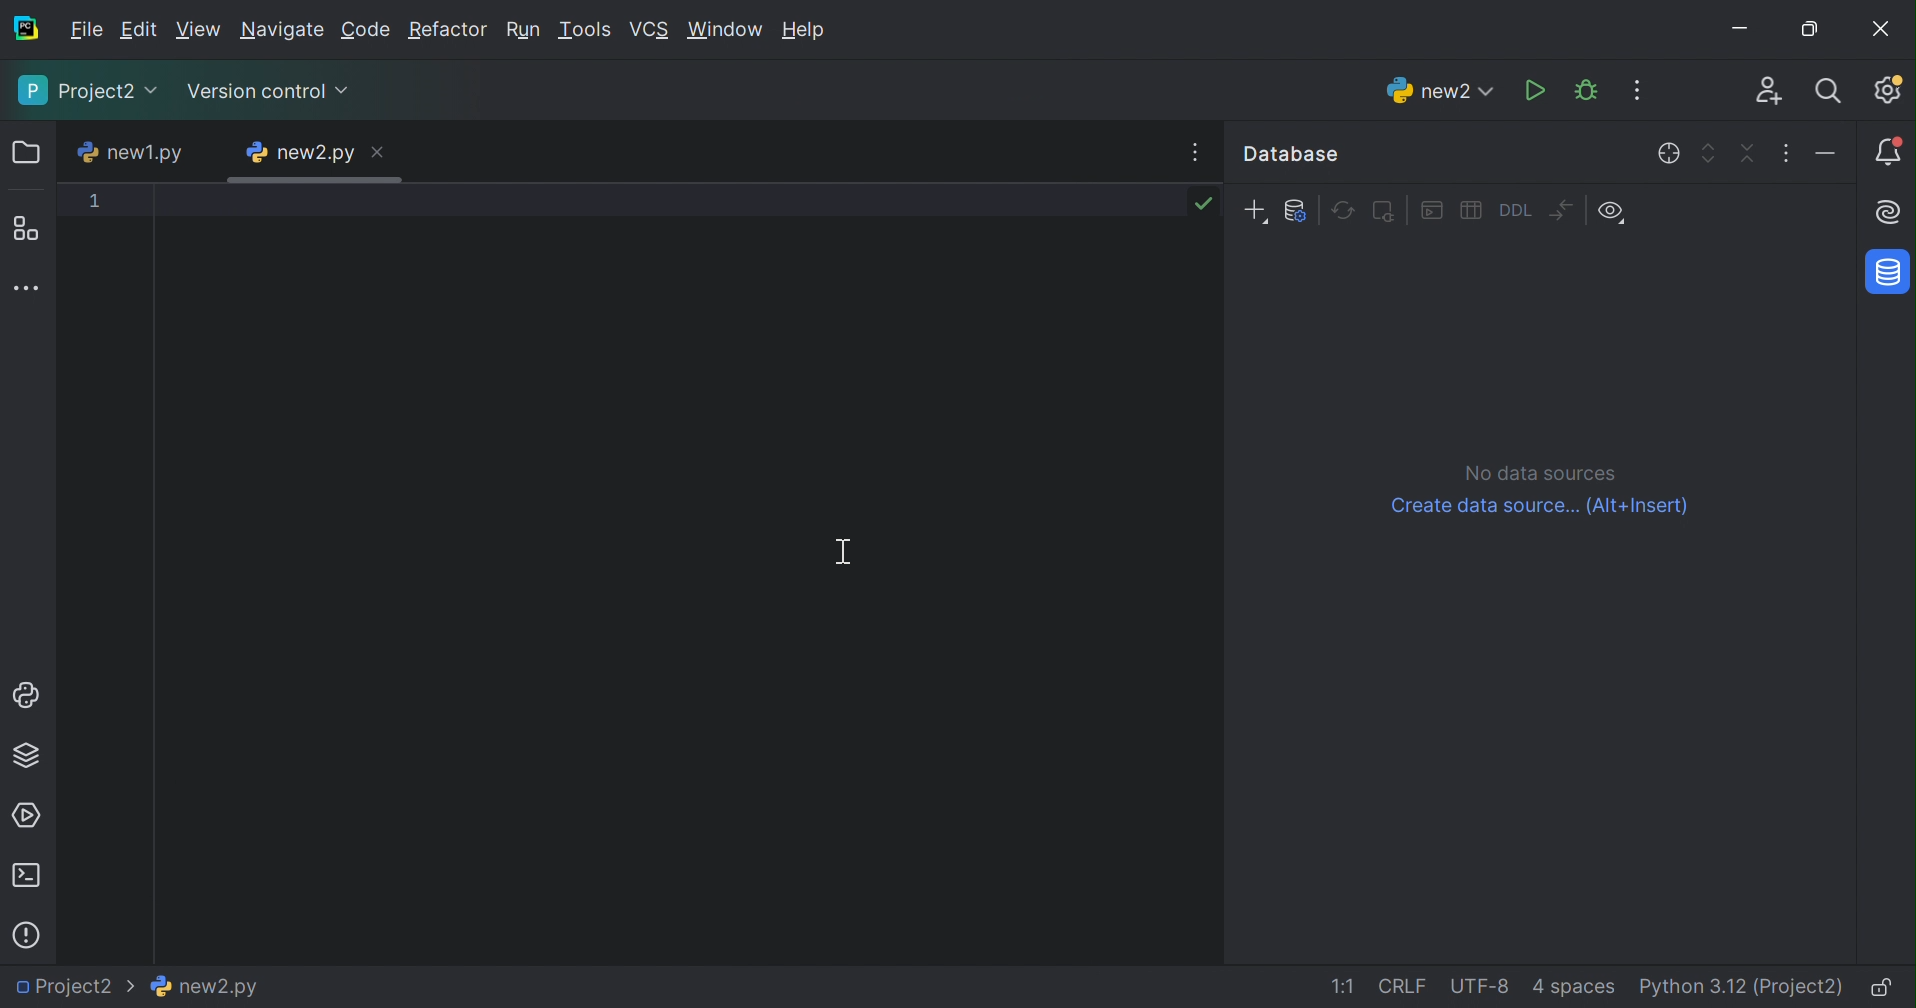 This screenshot has height=1008, width=1916. What do you see at coordinates (94, 200) in the screenshot?
I see `1` at bounding box center [94, 200].